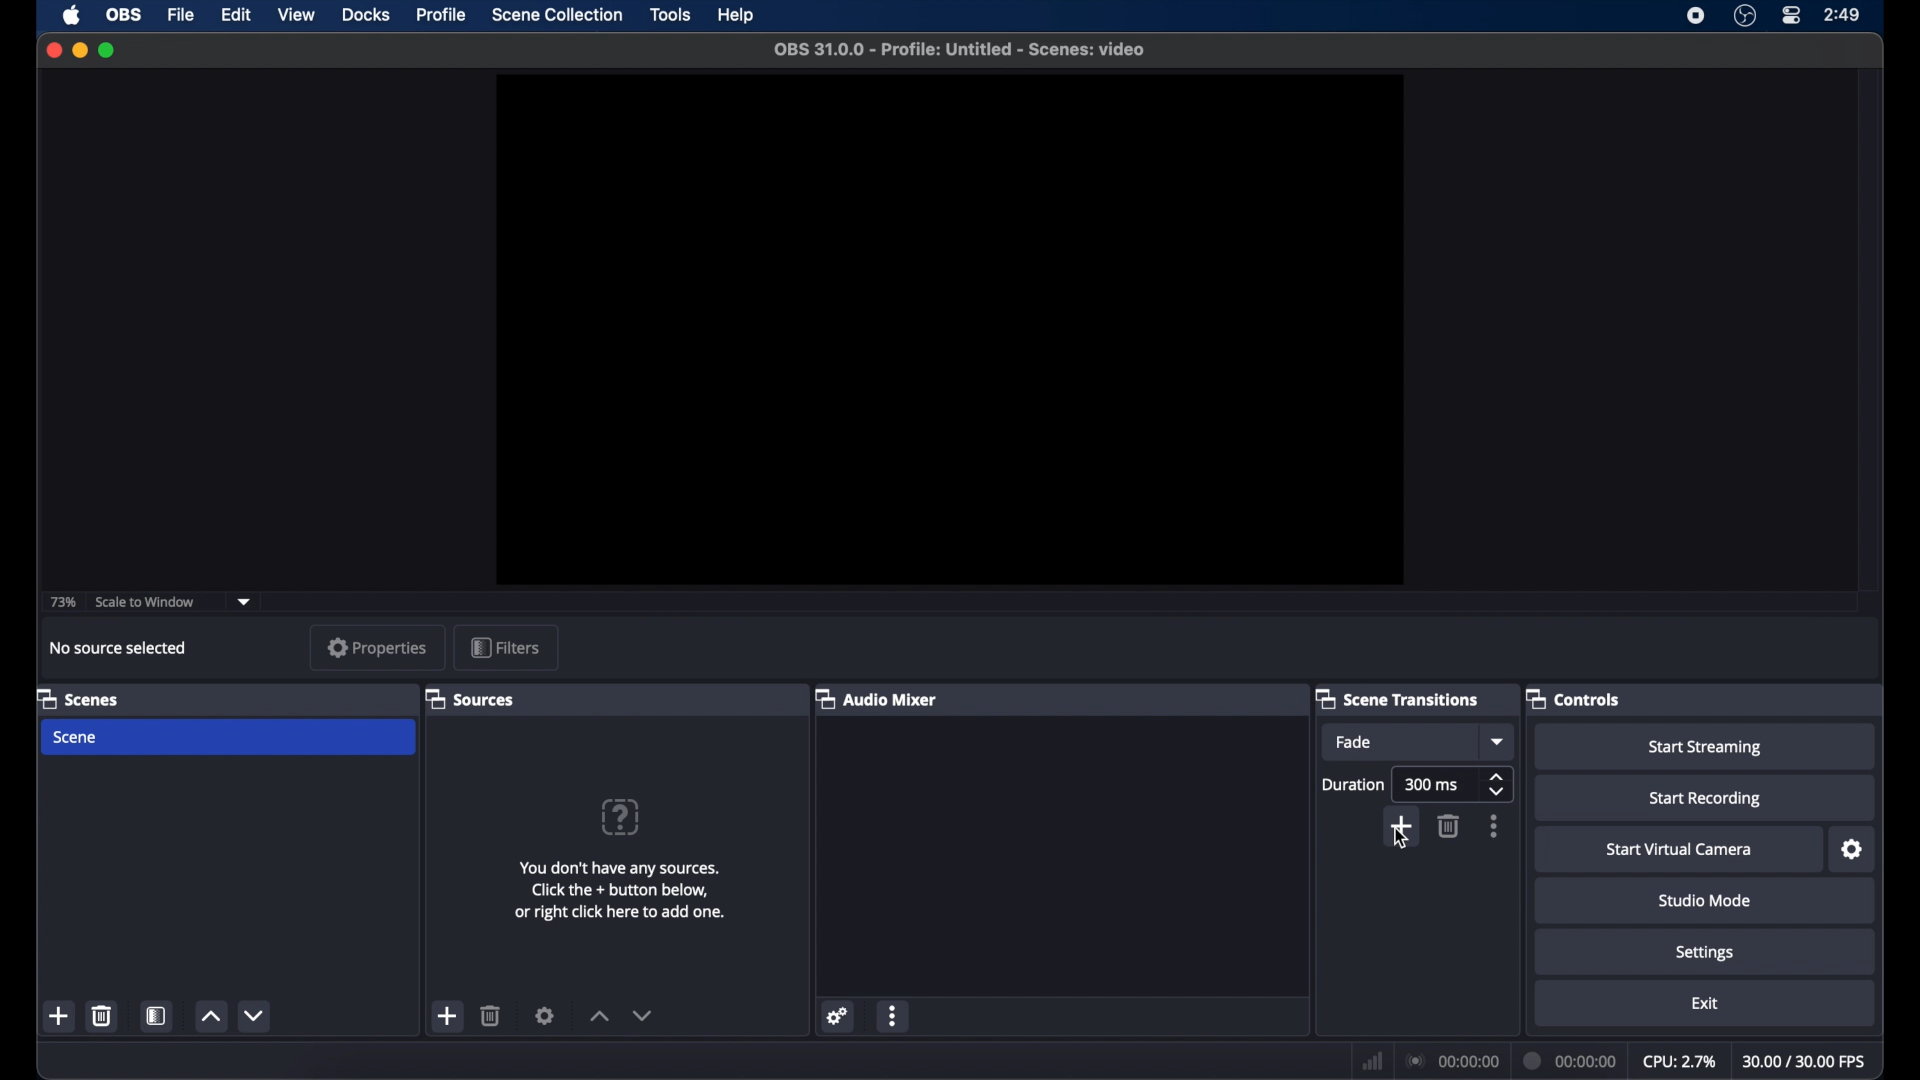 The image size is (1920, 1080). Describe the element at coordinates (1355, 742) in the screenshot. I see `fade` at that location.